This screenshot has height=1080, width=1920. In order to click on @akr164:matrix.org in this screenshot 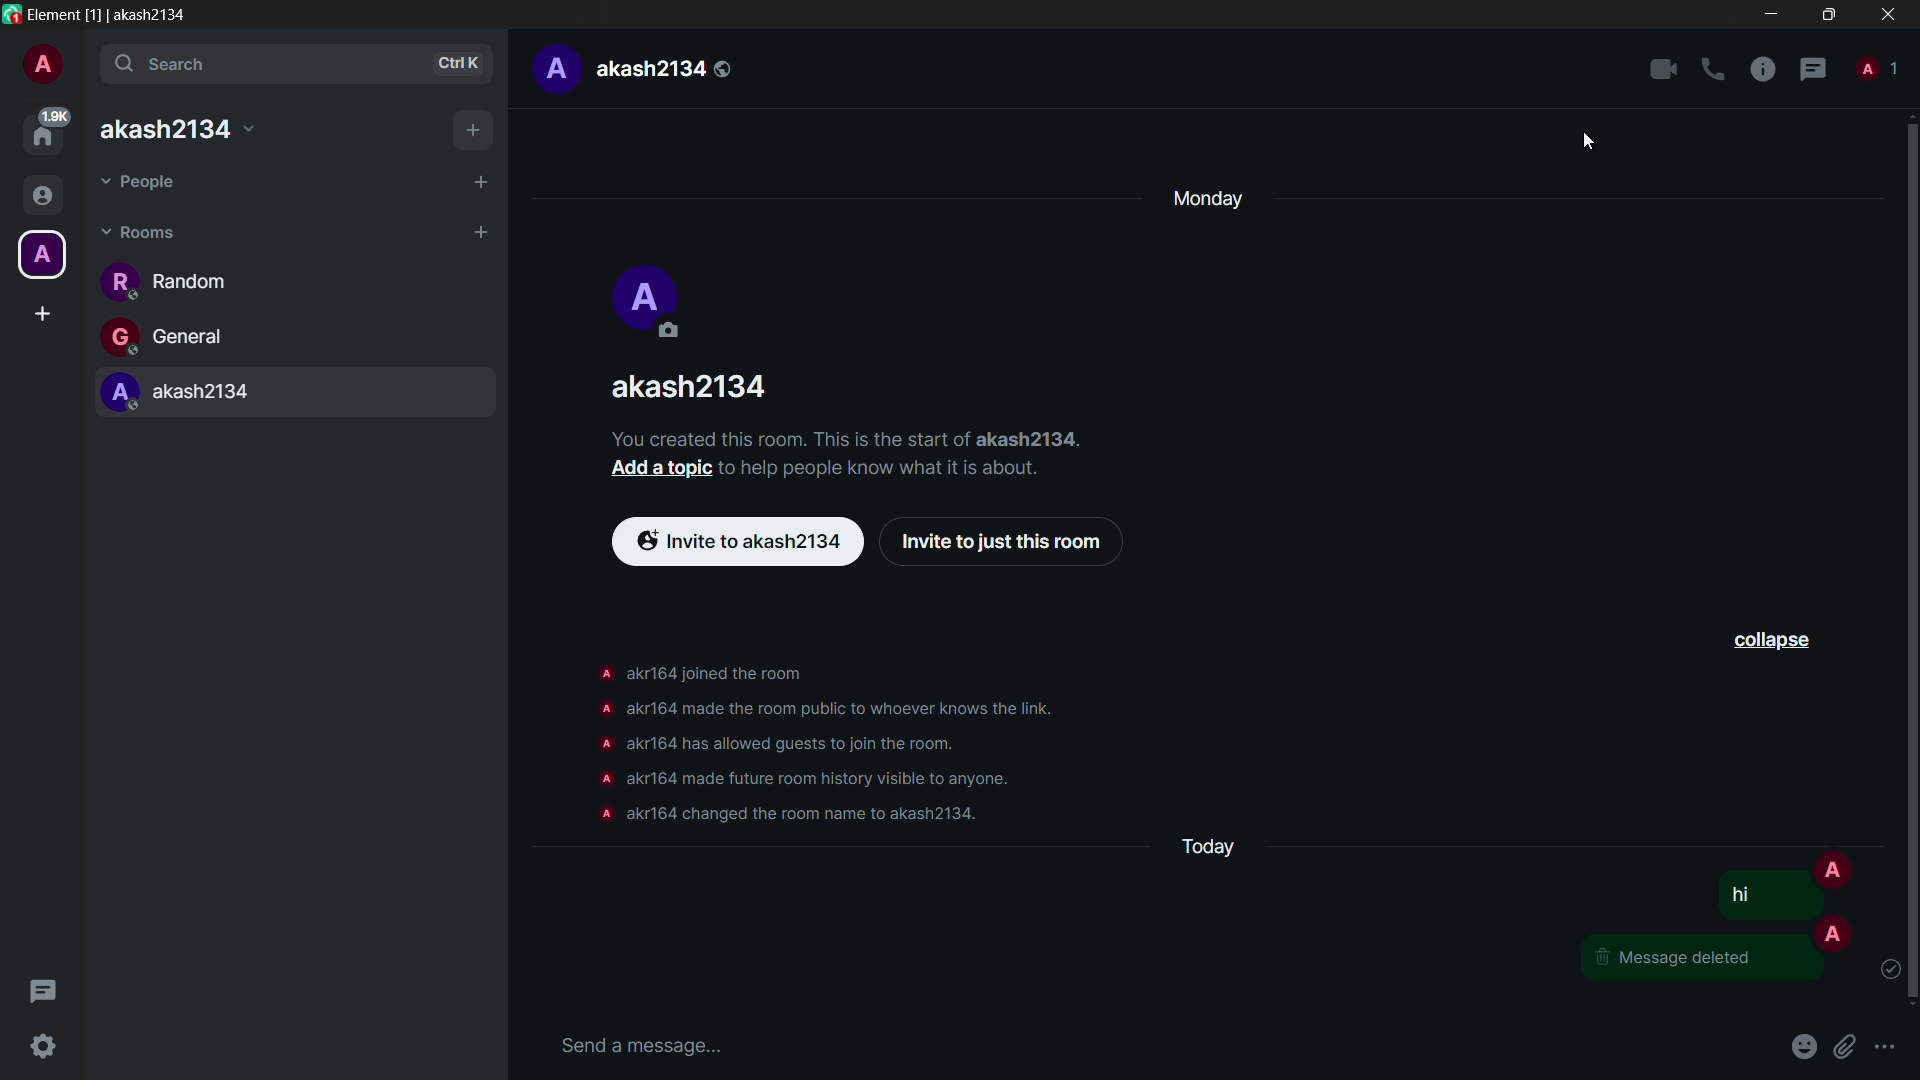, I will do `click(197, 127)`.